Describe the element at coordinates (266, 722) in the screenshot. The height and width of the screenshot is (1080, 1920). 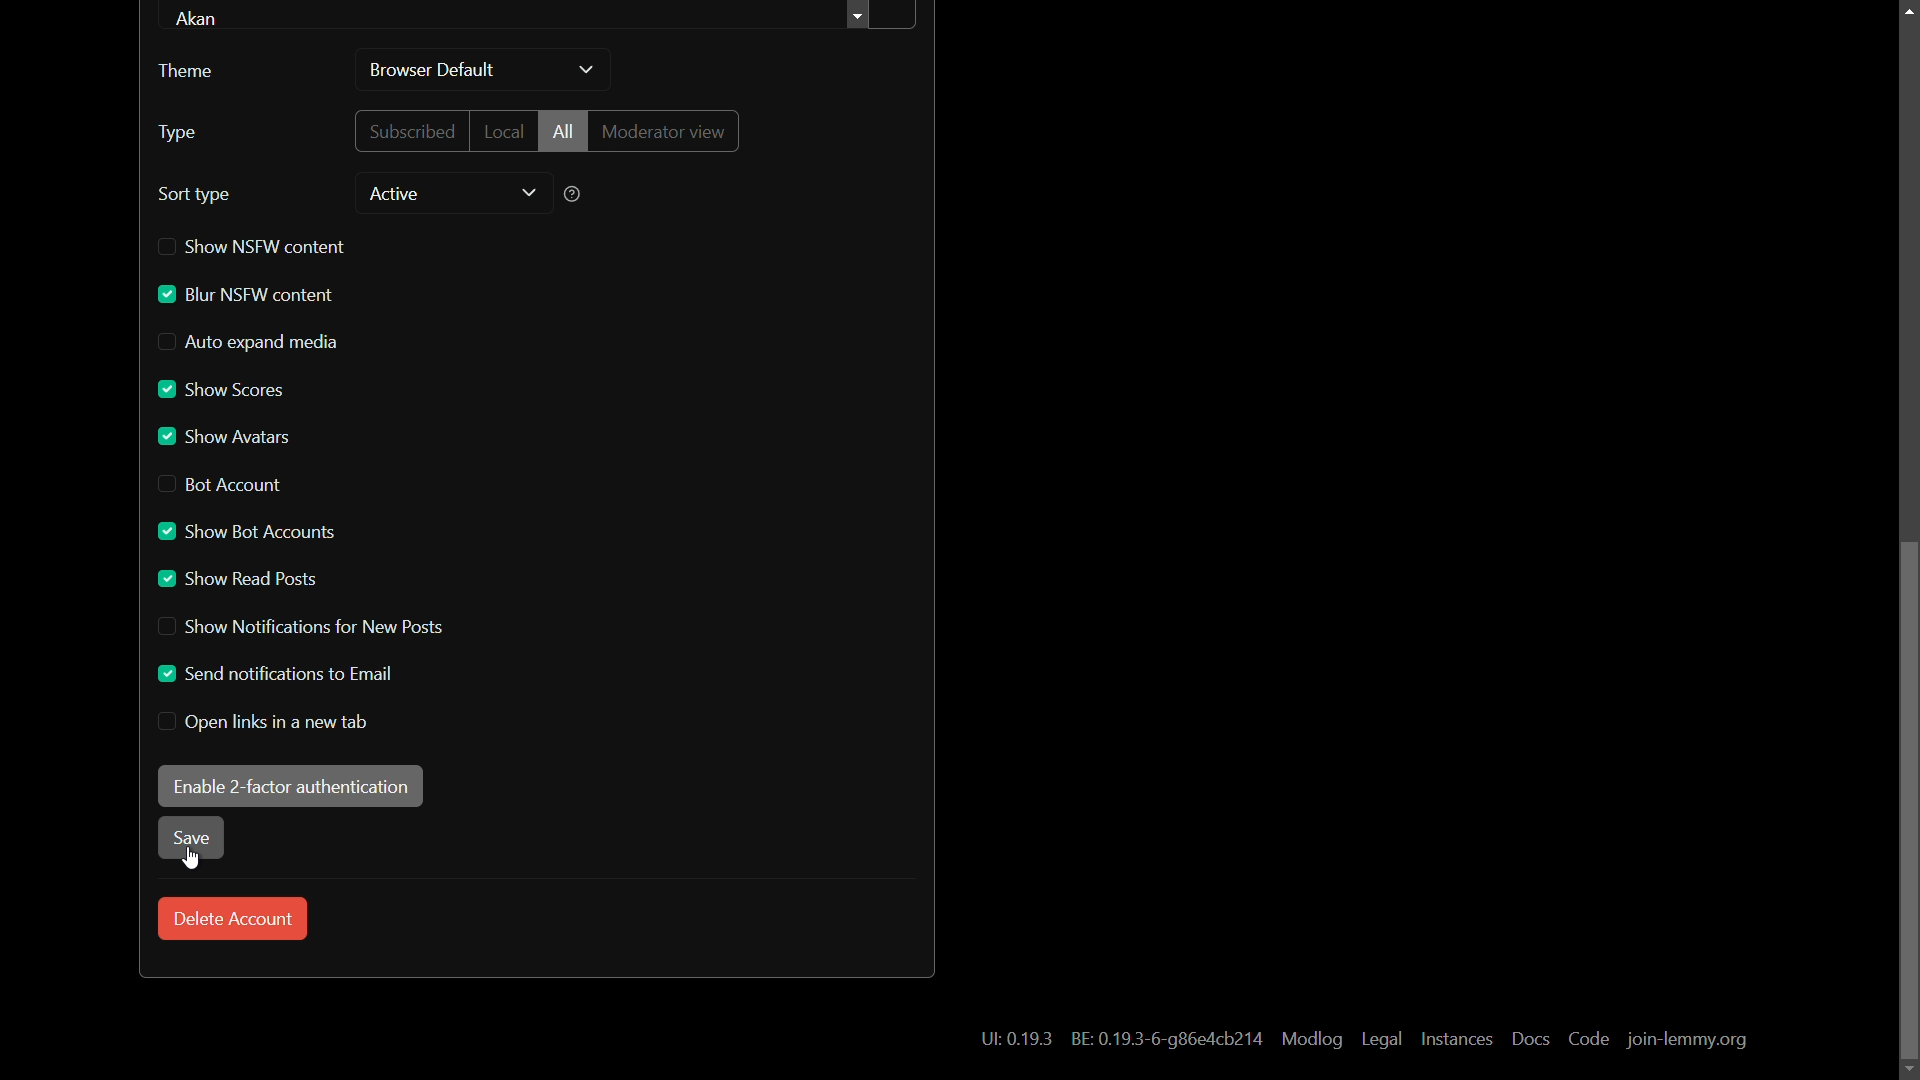
I see `open links in a new tab` at that location.